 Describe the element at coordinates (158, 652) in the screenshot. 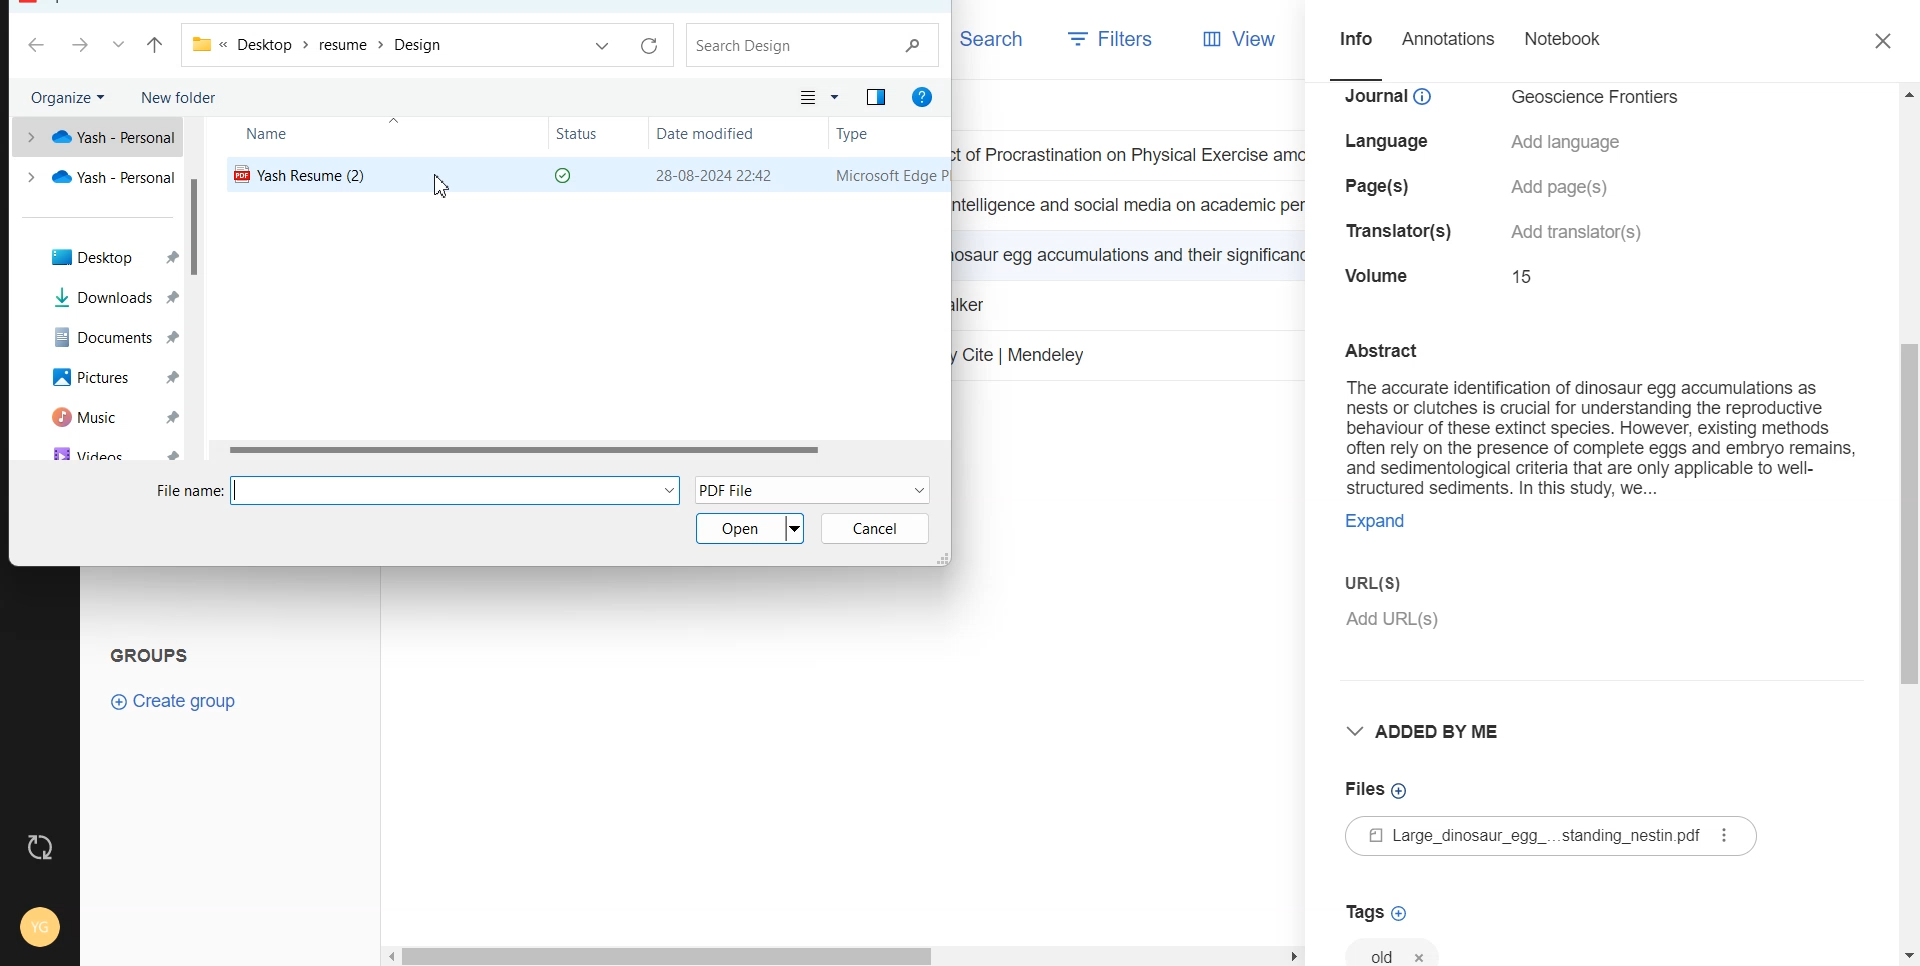

I see `Text` at that location.